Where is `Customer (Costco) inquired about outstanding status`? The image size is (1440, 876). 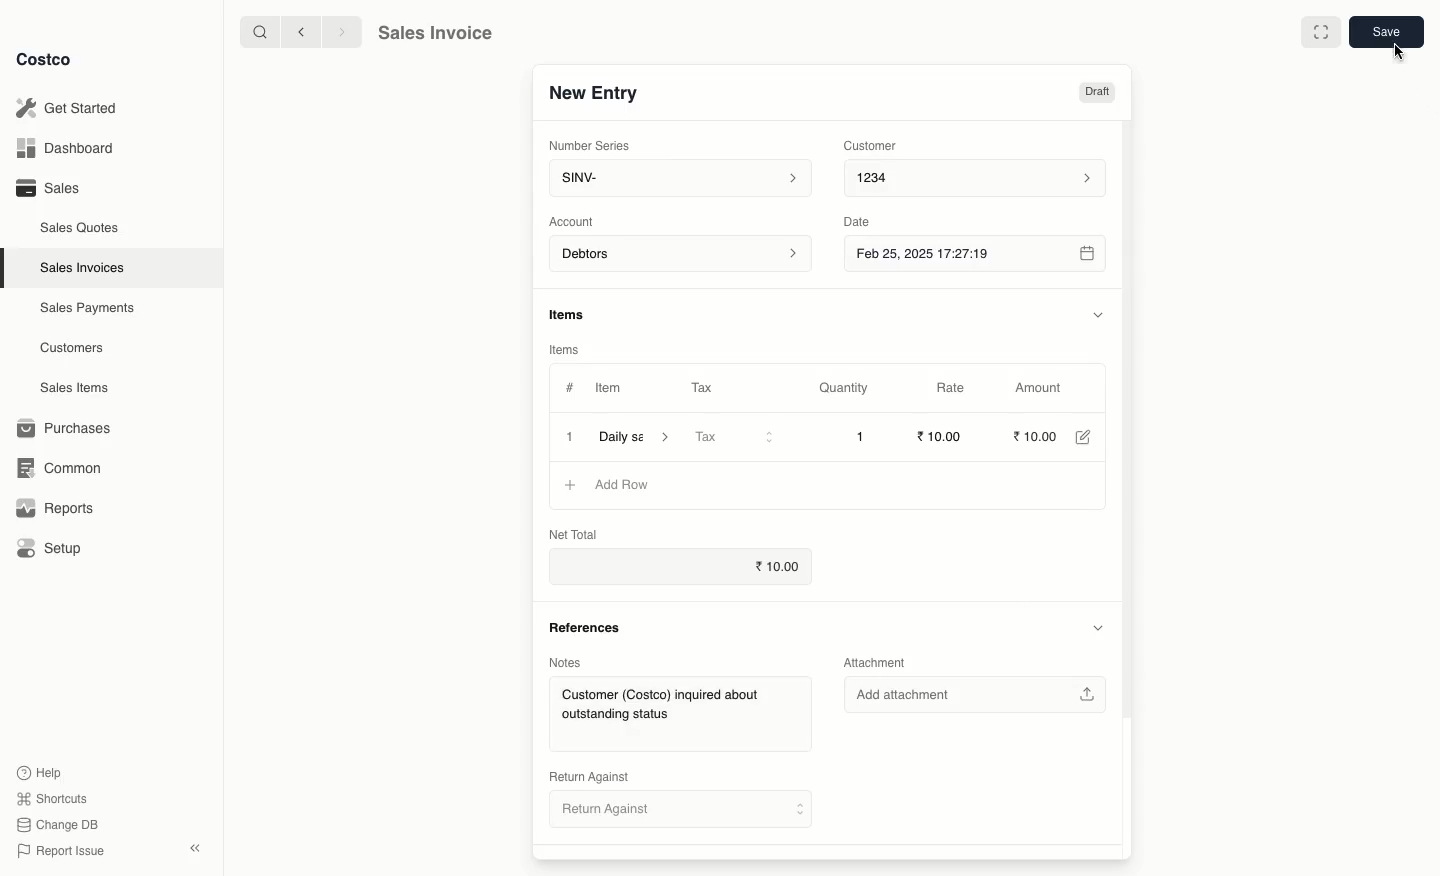 Customer (Costco) inquired about outstanding status is located at coordinates (680, 717).